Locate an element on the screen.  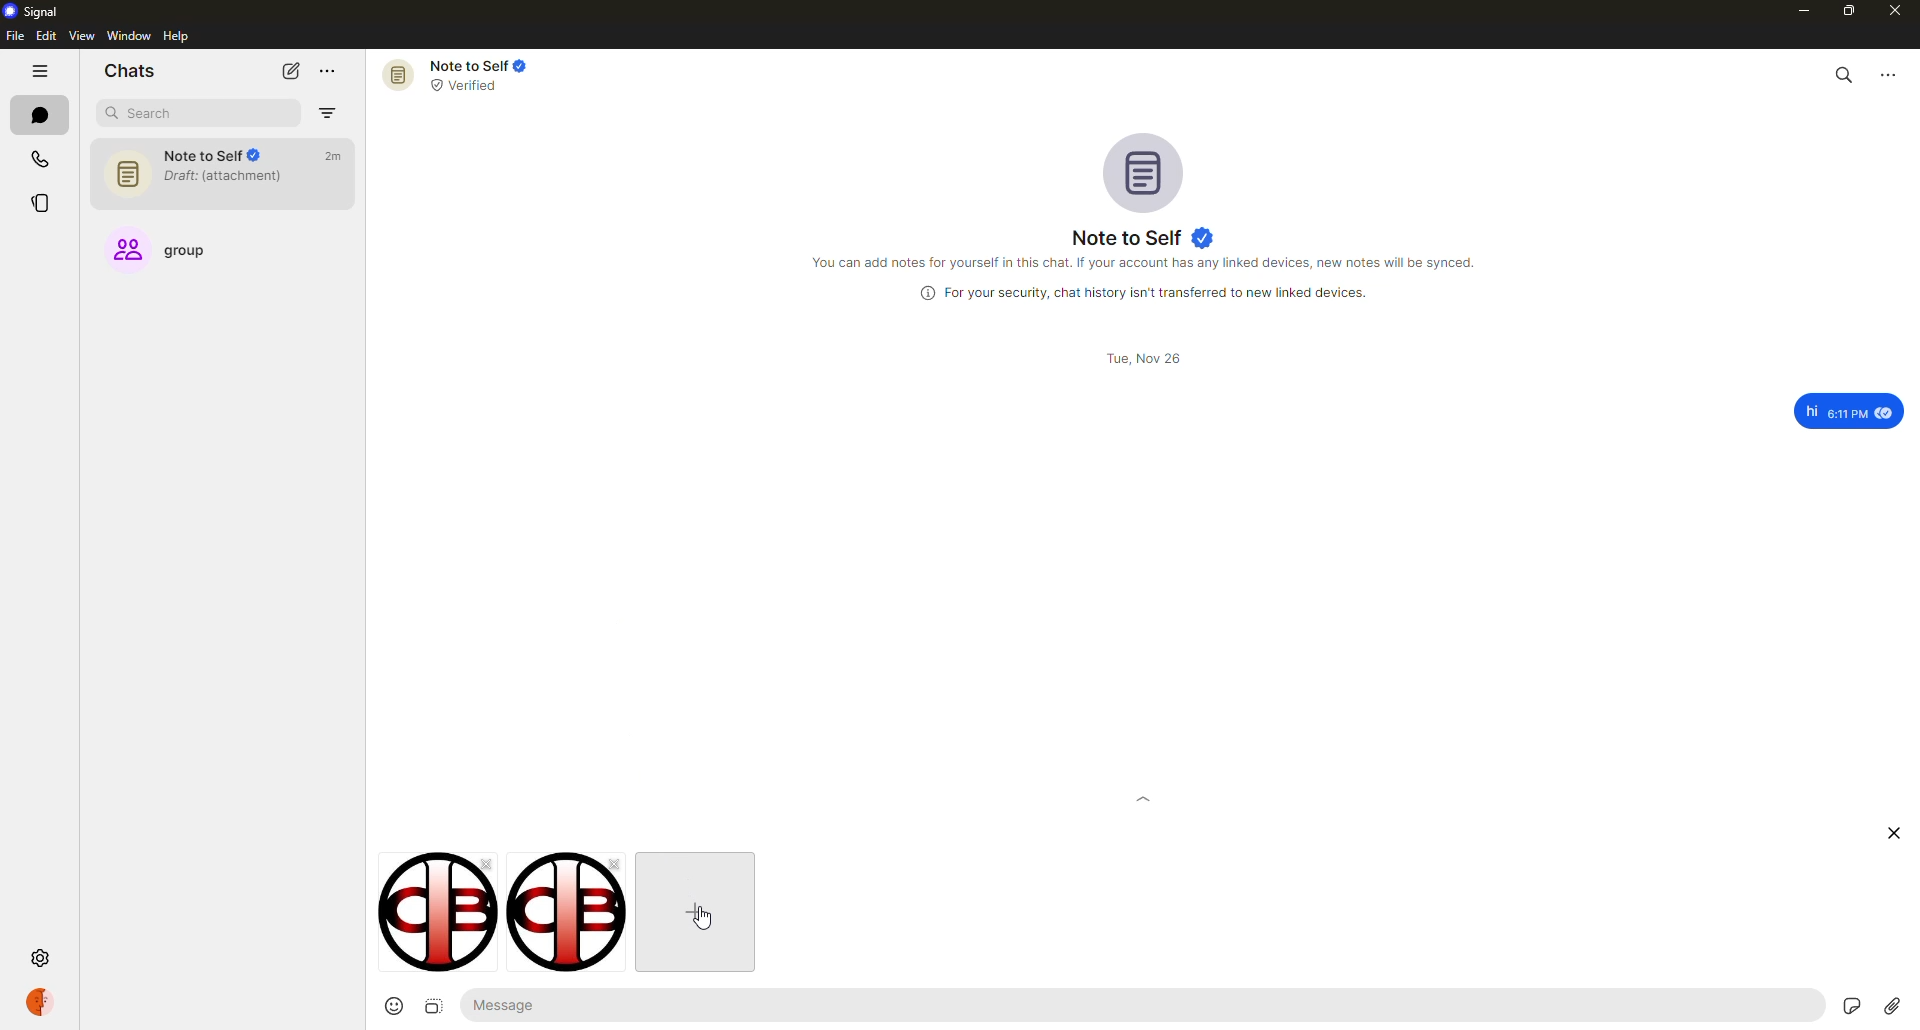
chats is located at coordinates (38, 117).